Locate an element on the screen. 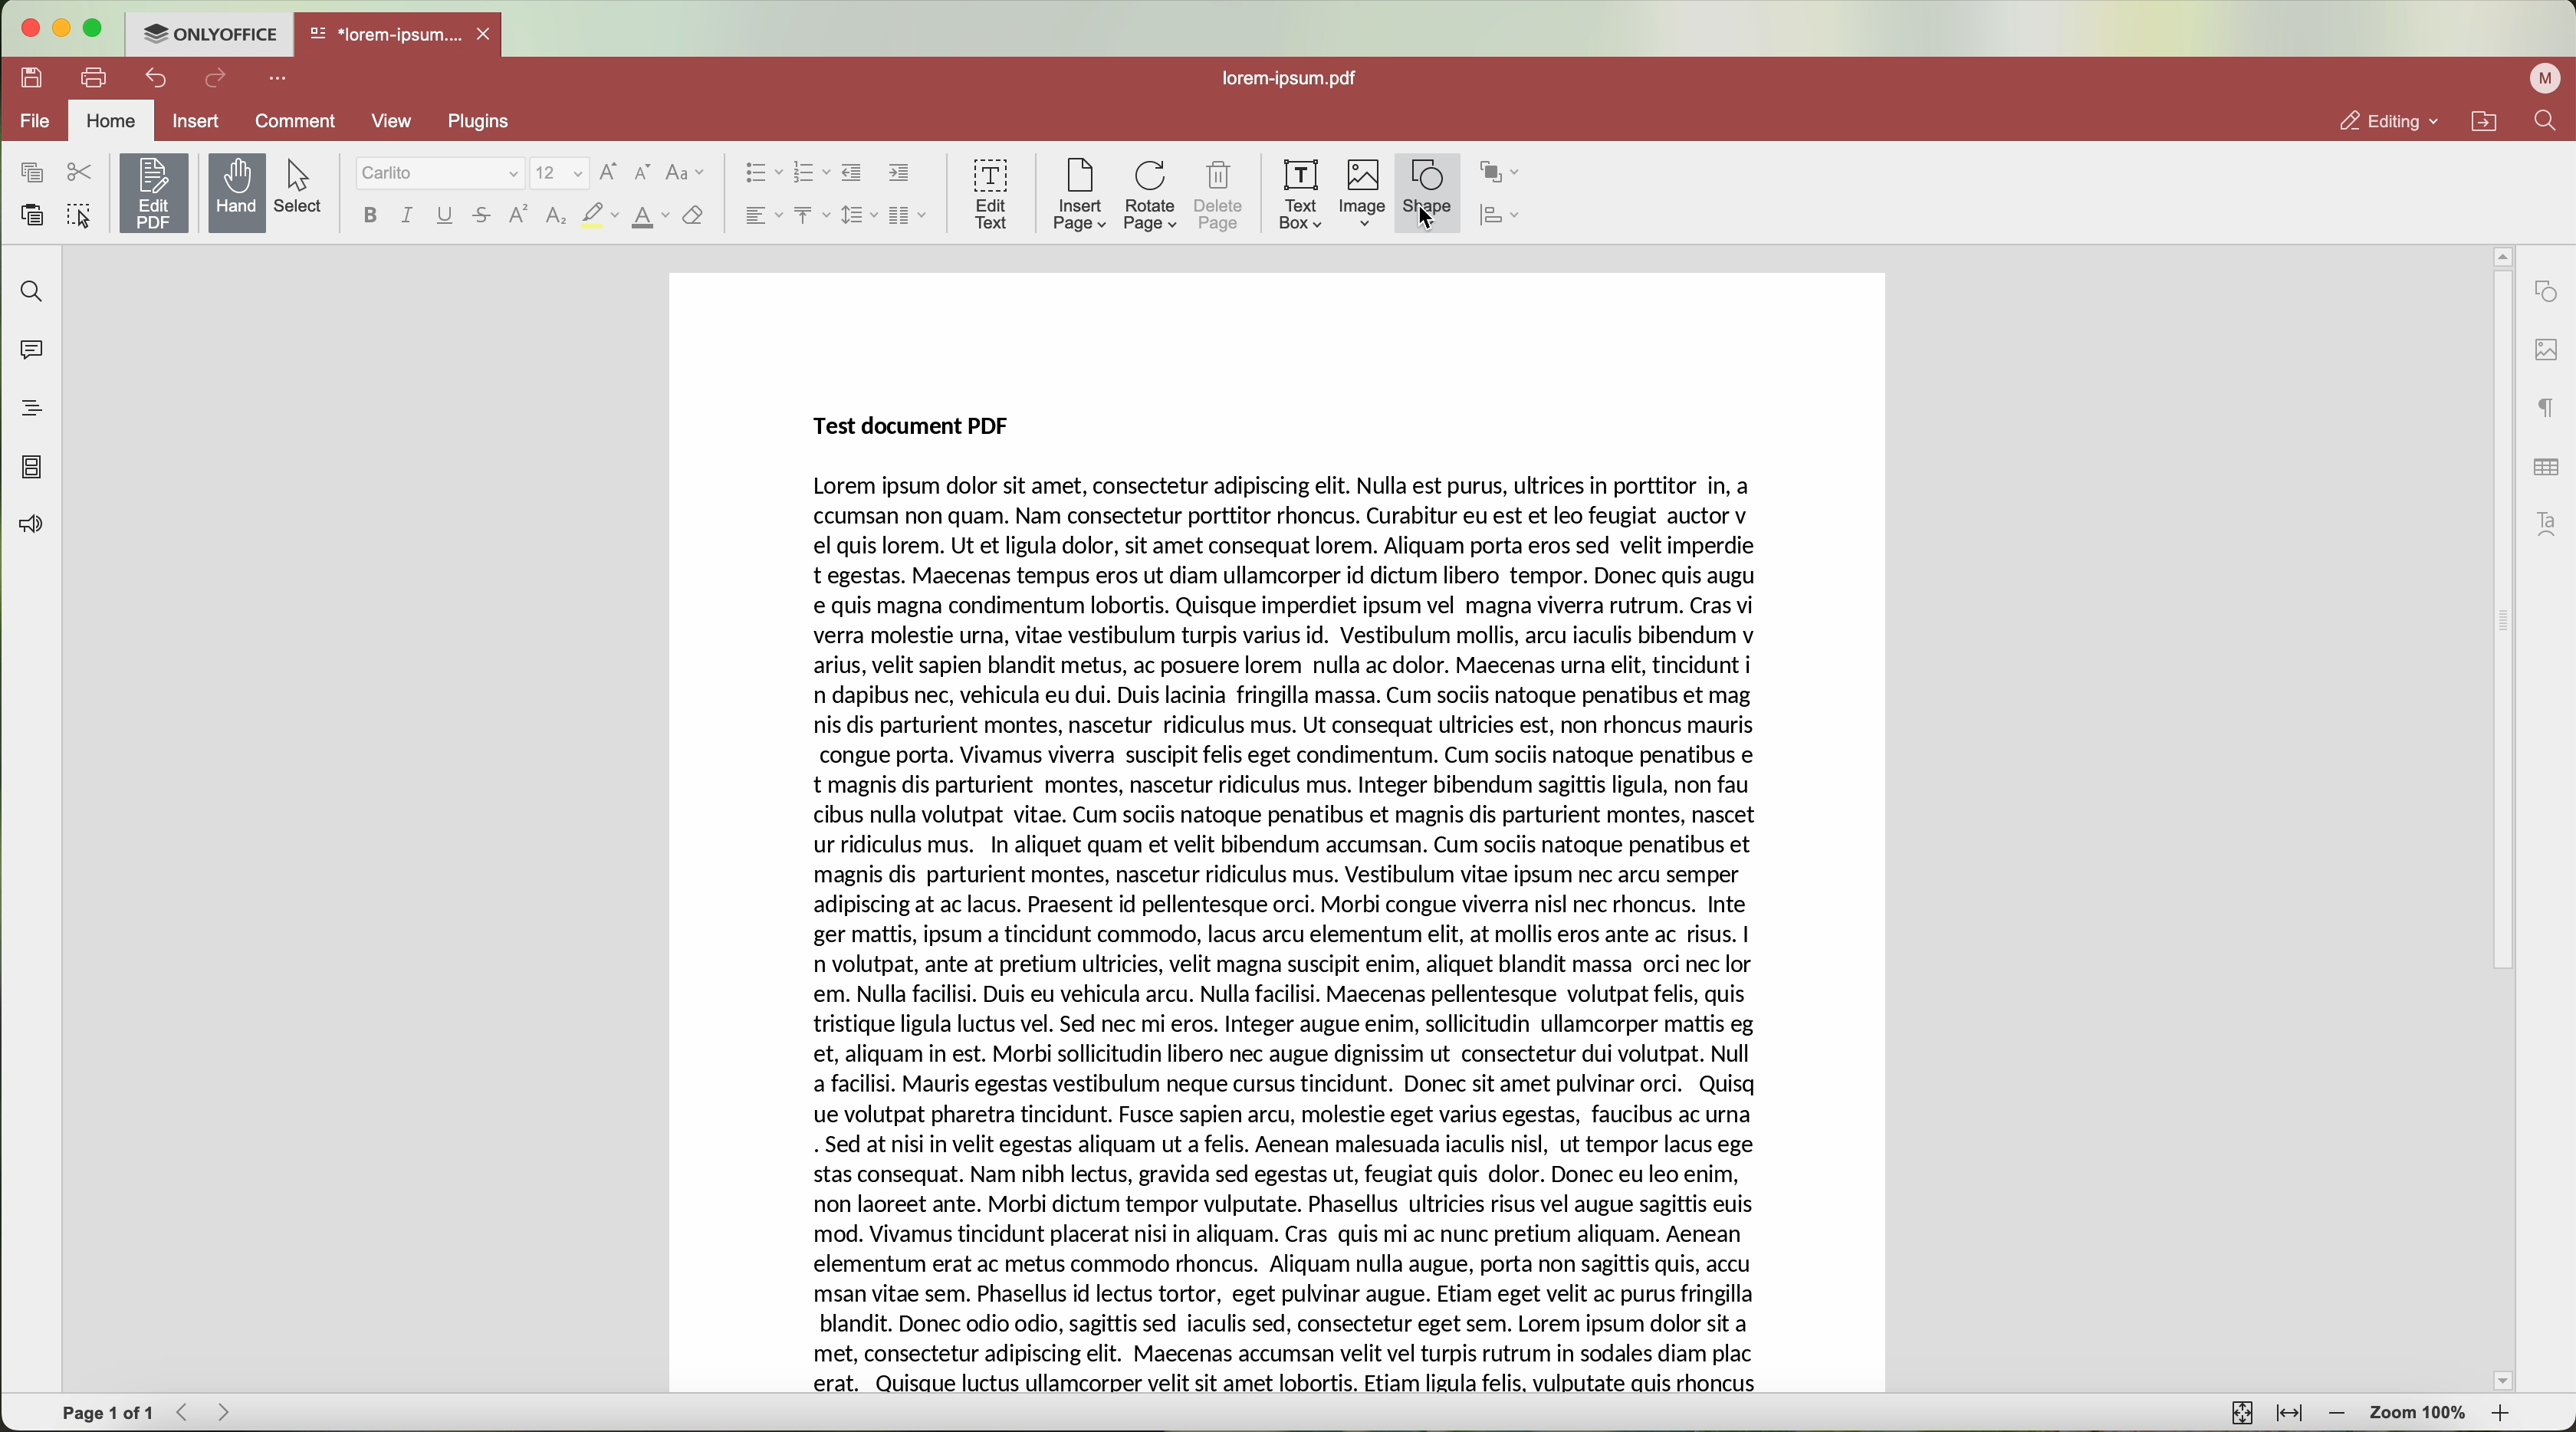 Image resolution: width=2576 pixels, height=1432 pixels. zoom out is located at coordinates (2341, 1416).